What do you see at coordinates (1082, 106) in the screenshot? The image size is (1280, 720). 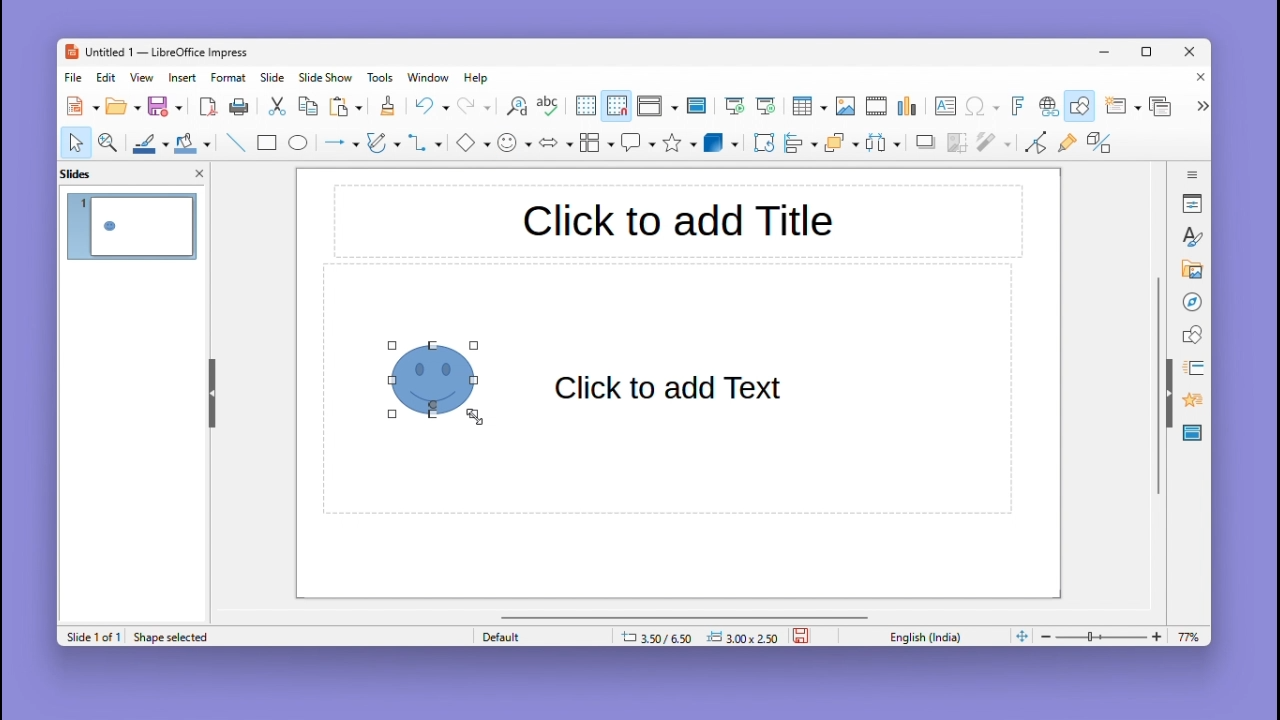 I see `Draw function` at bounding box center [1082, 106].